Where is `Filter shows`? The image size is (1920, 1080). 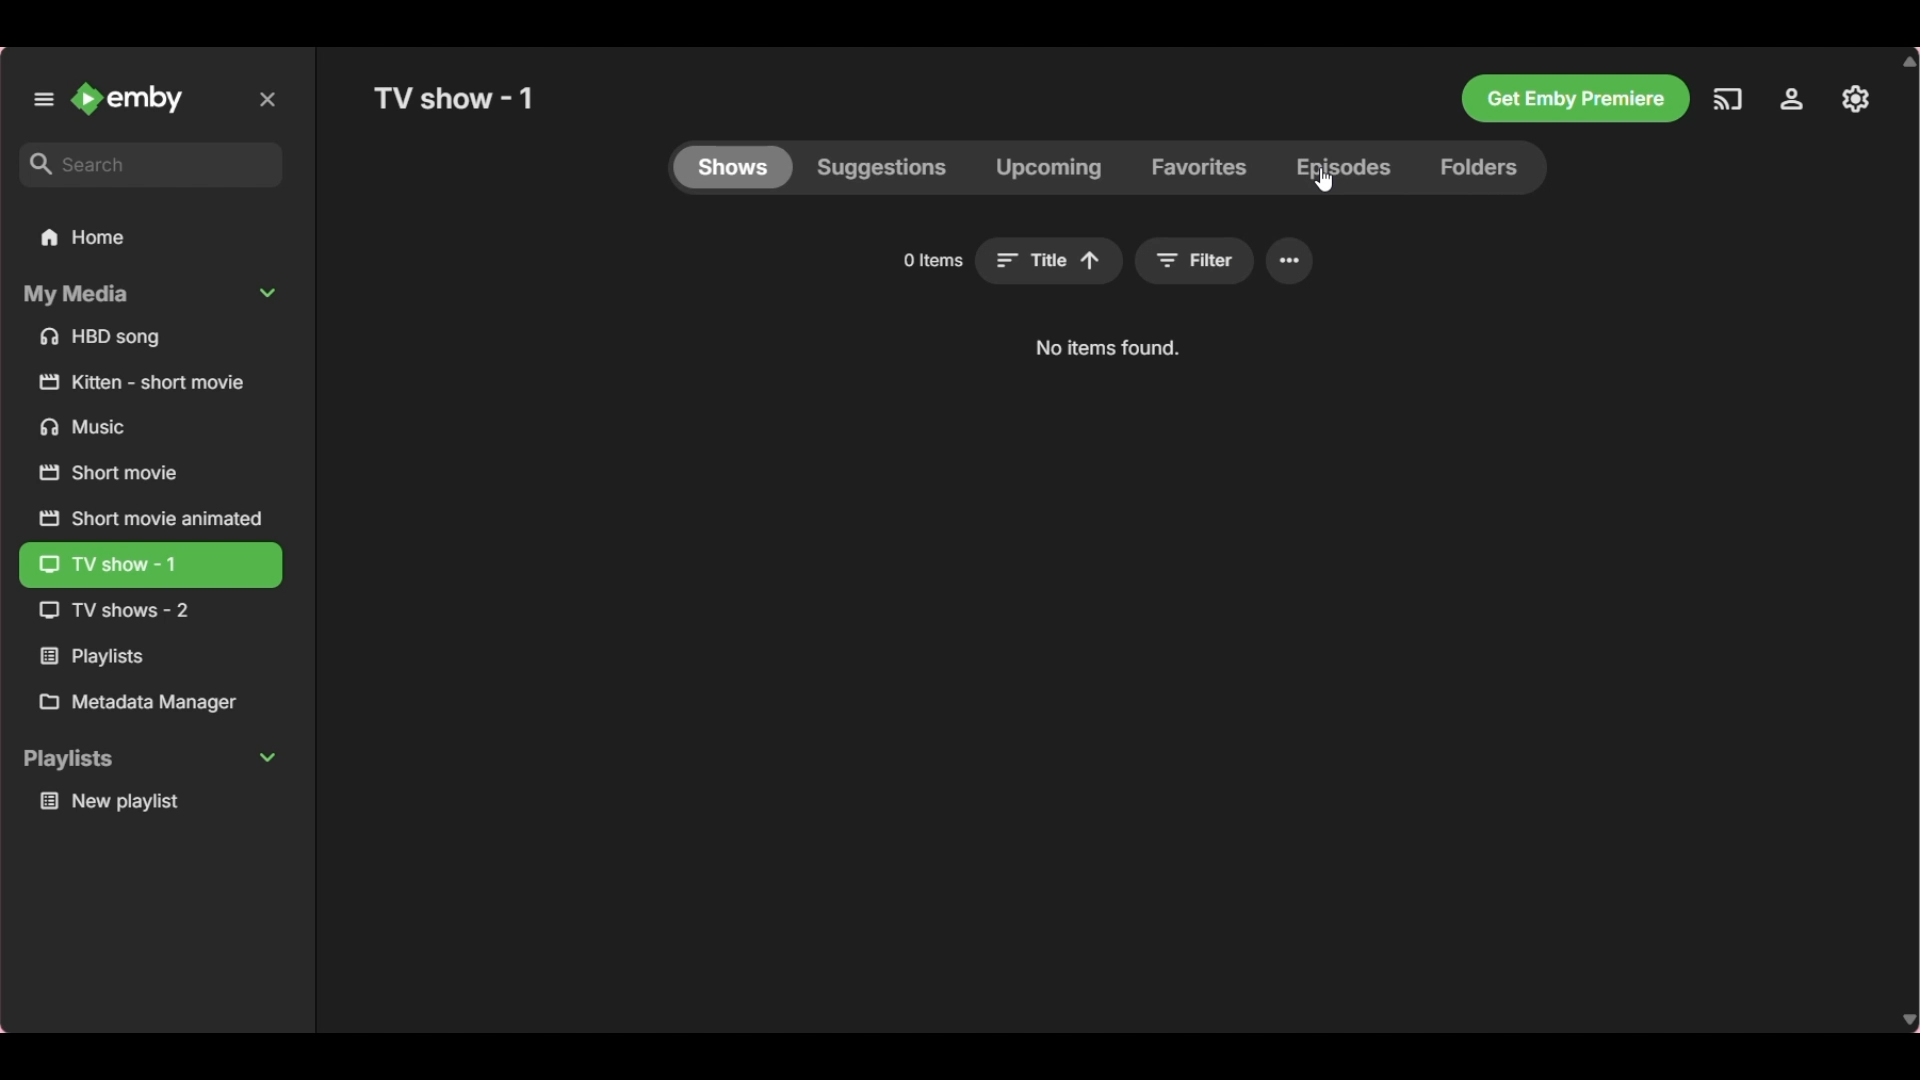
Filter shows is located at coordinates (1195, 261).